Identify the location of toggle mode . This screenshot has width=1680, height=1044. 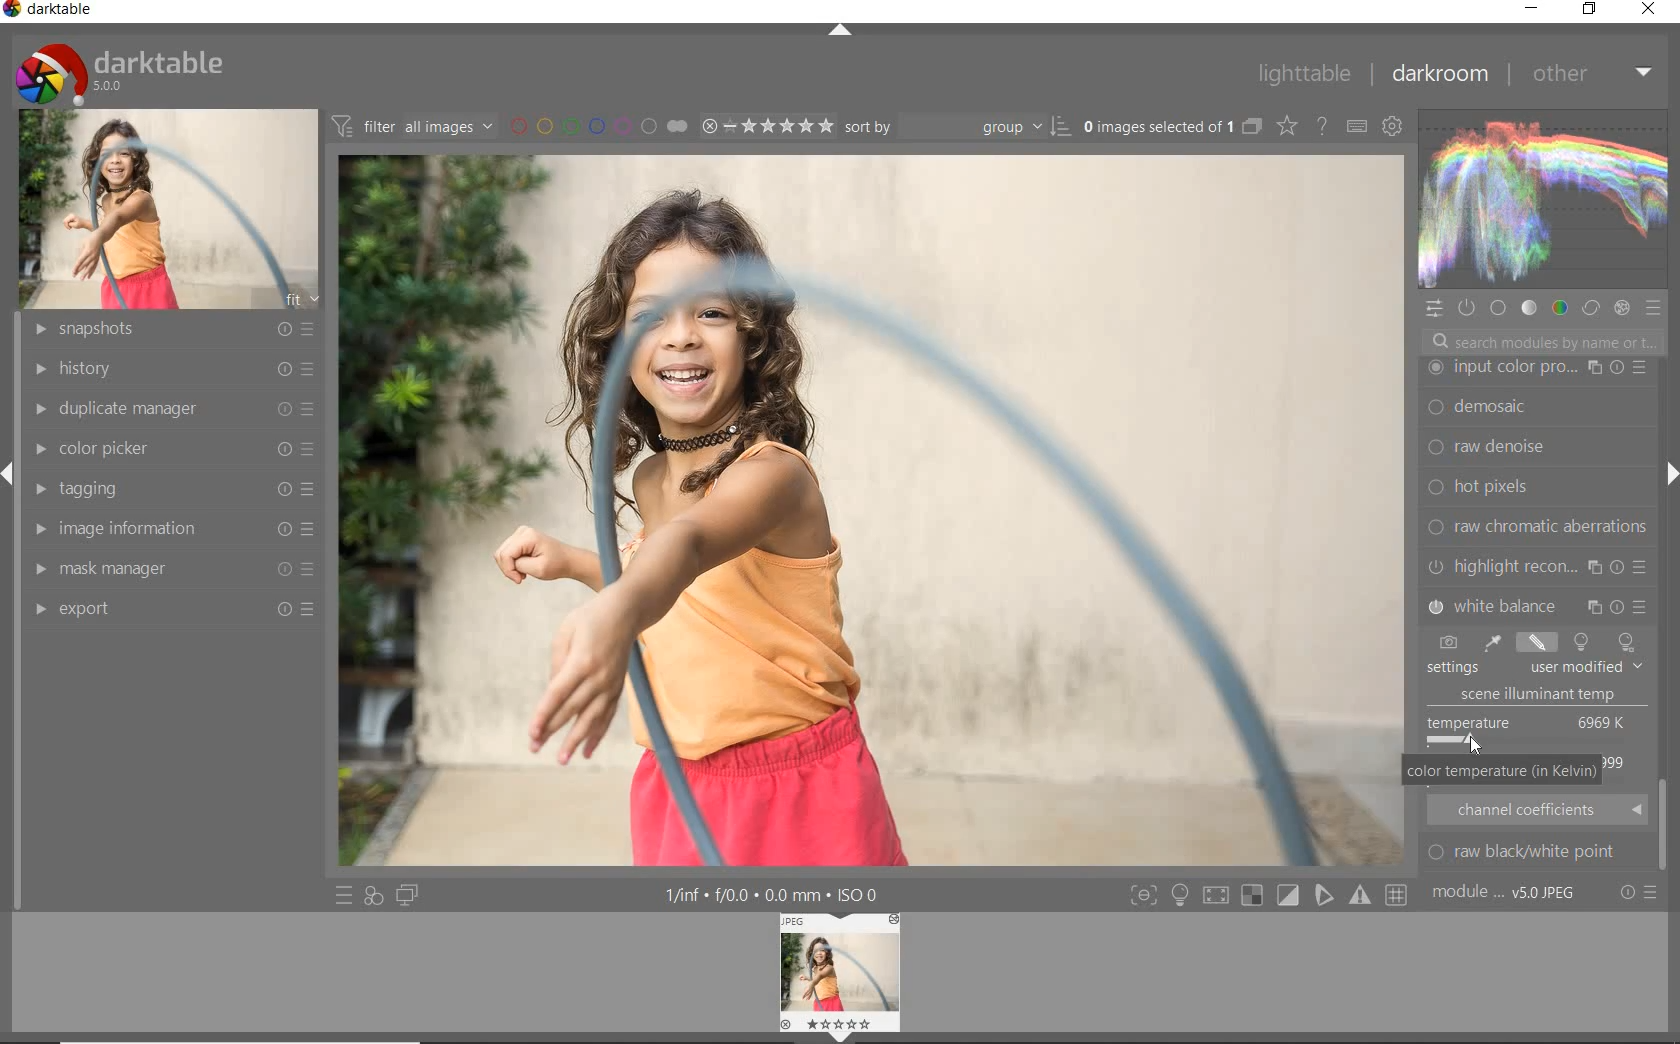
(1325, 898).